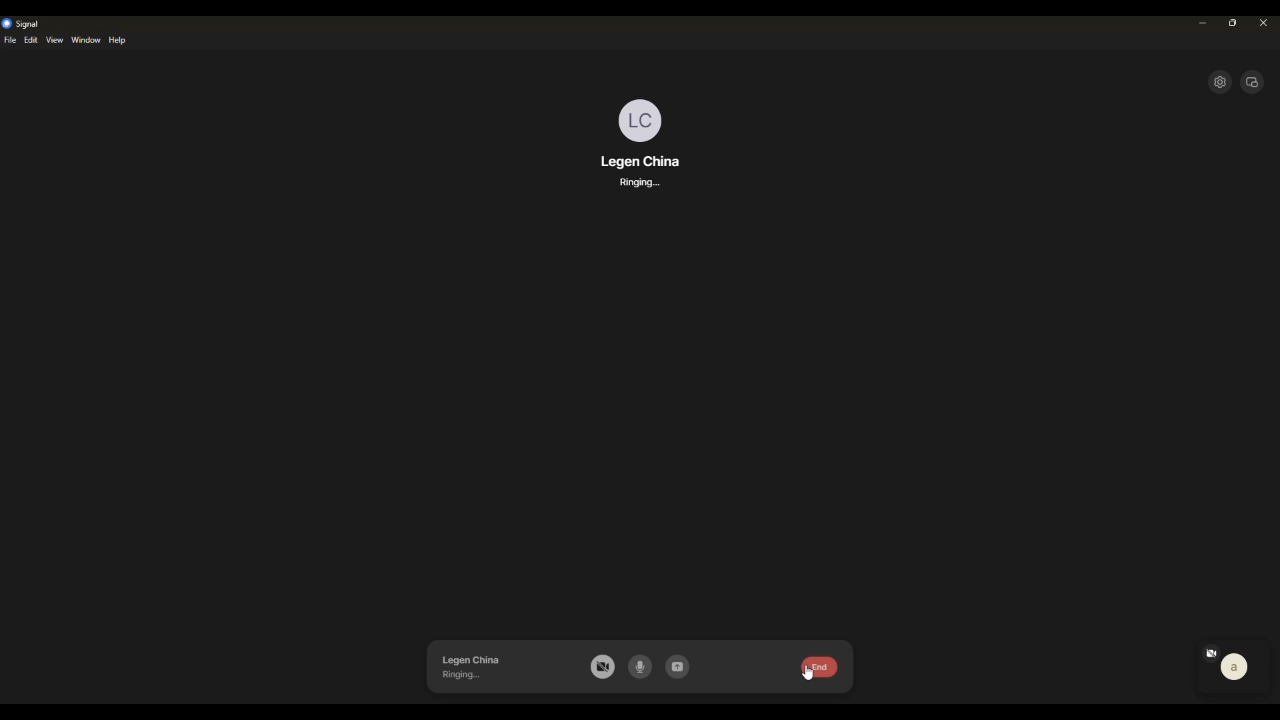 The width and height of the screenshot is (1280, 720). I want to click on end, so click(817, 667).